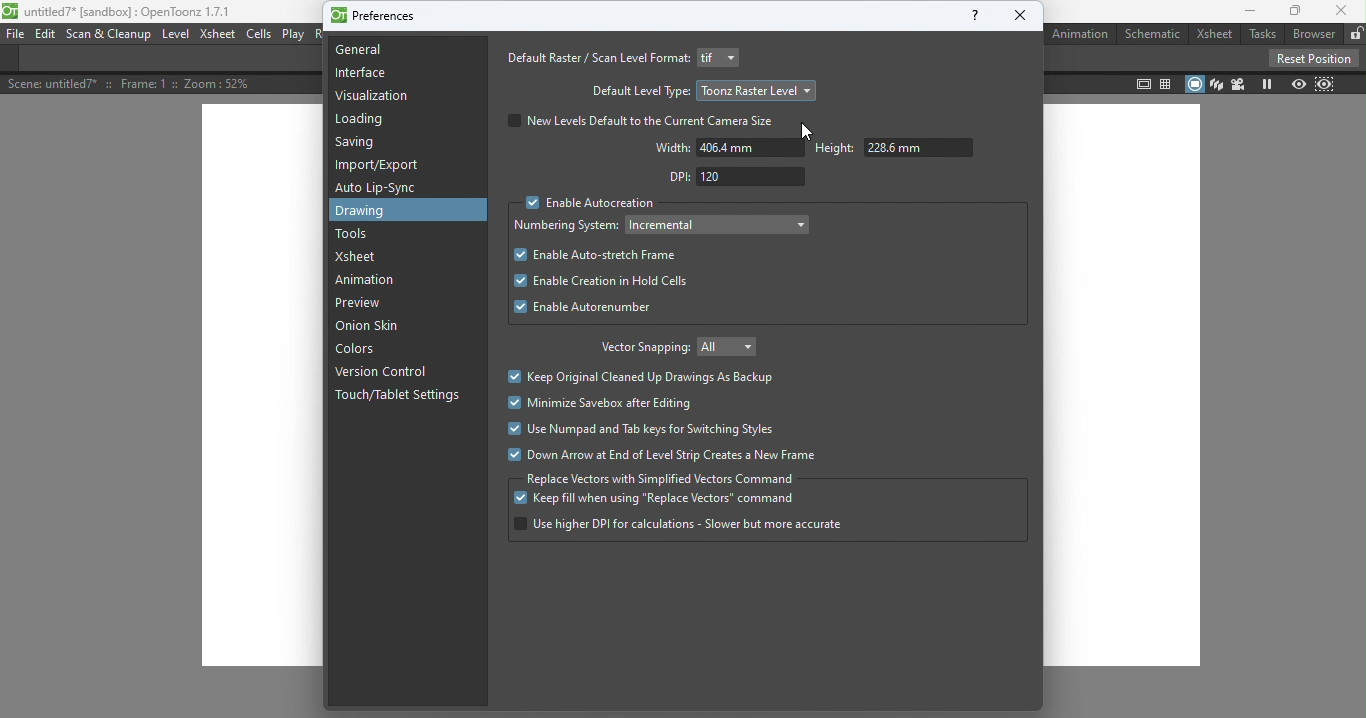  I want to click on Interface, so click(360, 75).